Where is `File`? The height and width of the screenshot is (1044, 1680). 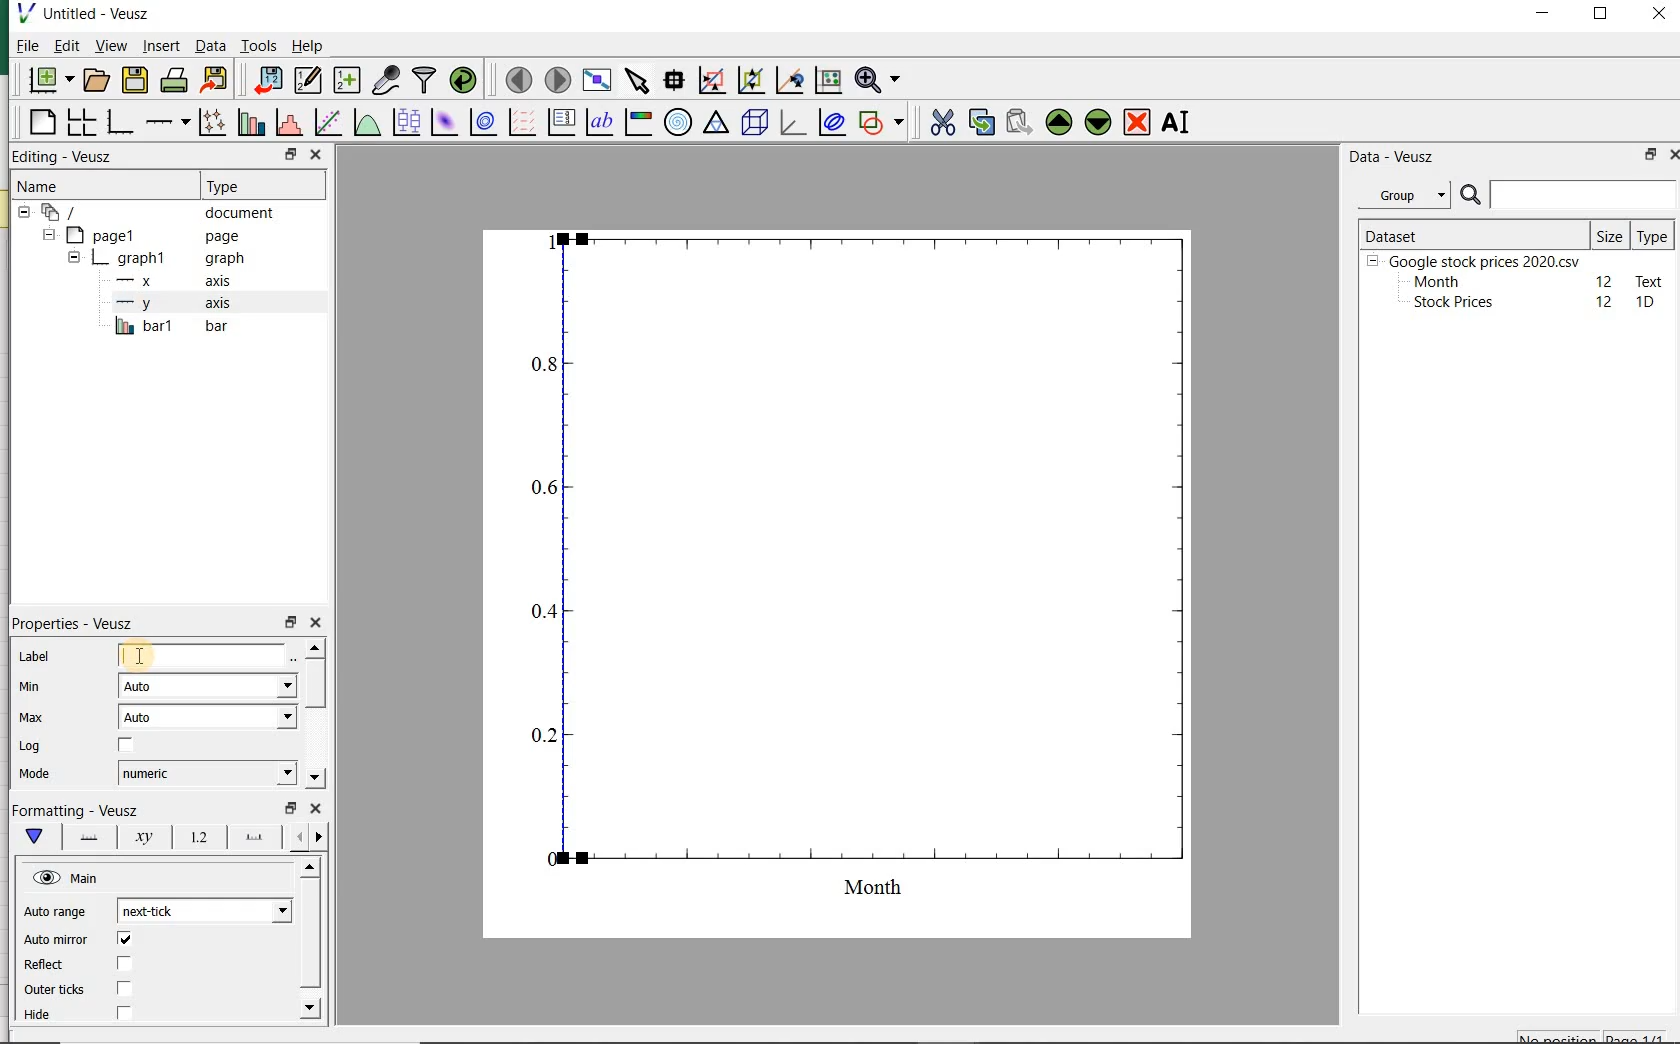
File is located at coordinates (22, 48).